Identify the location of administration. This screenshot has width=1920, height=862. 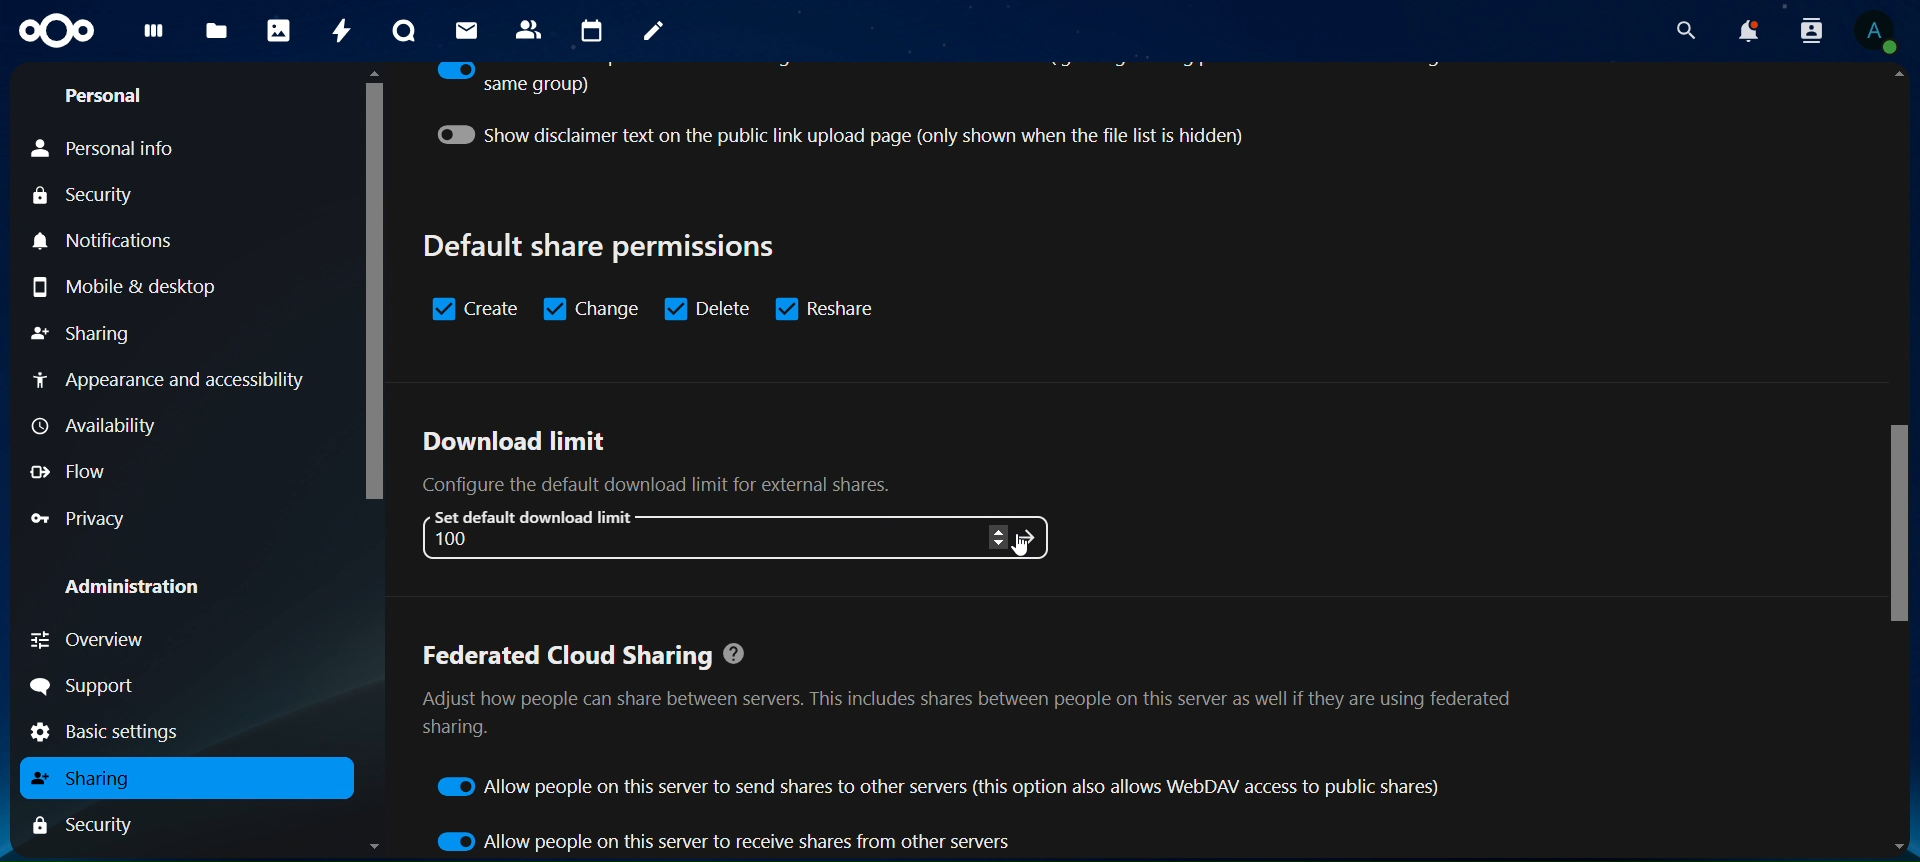
(134, 589).